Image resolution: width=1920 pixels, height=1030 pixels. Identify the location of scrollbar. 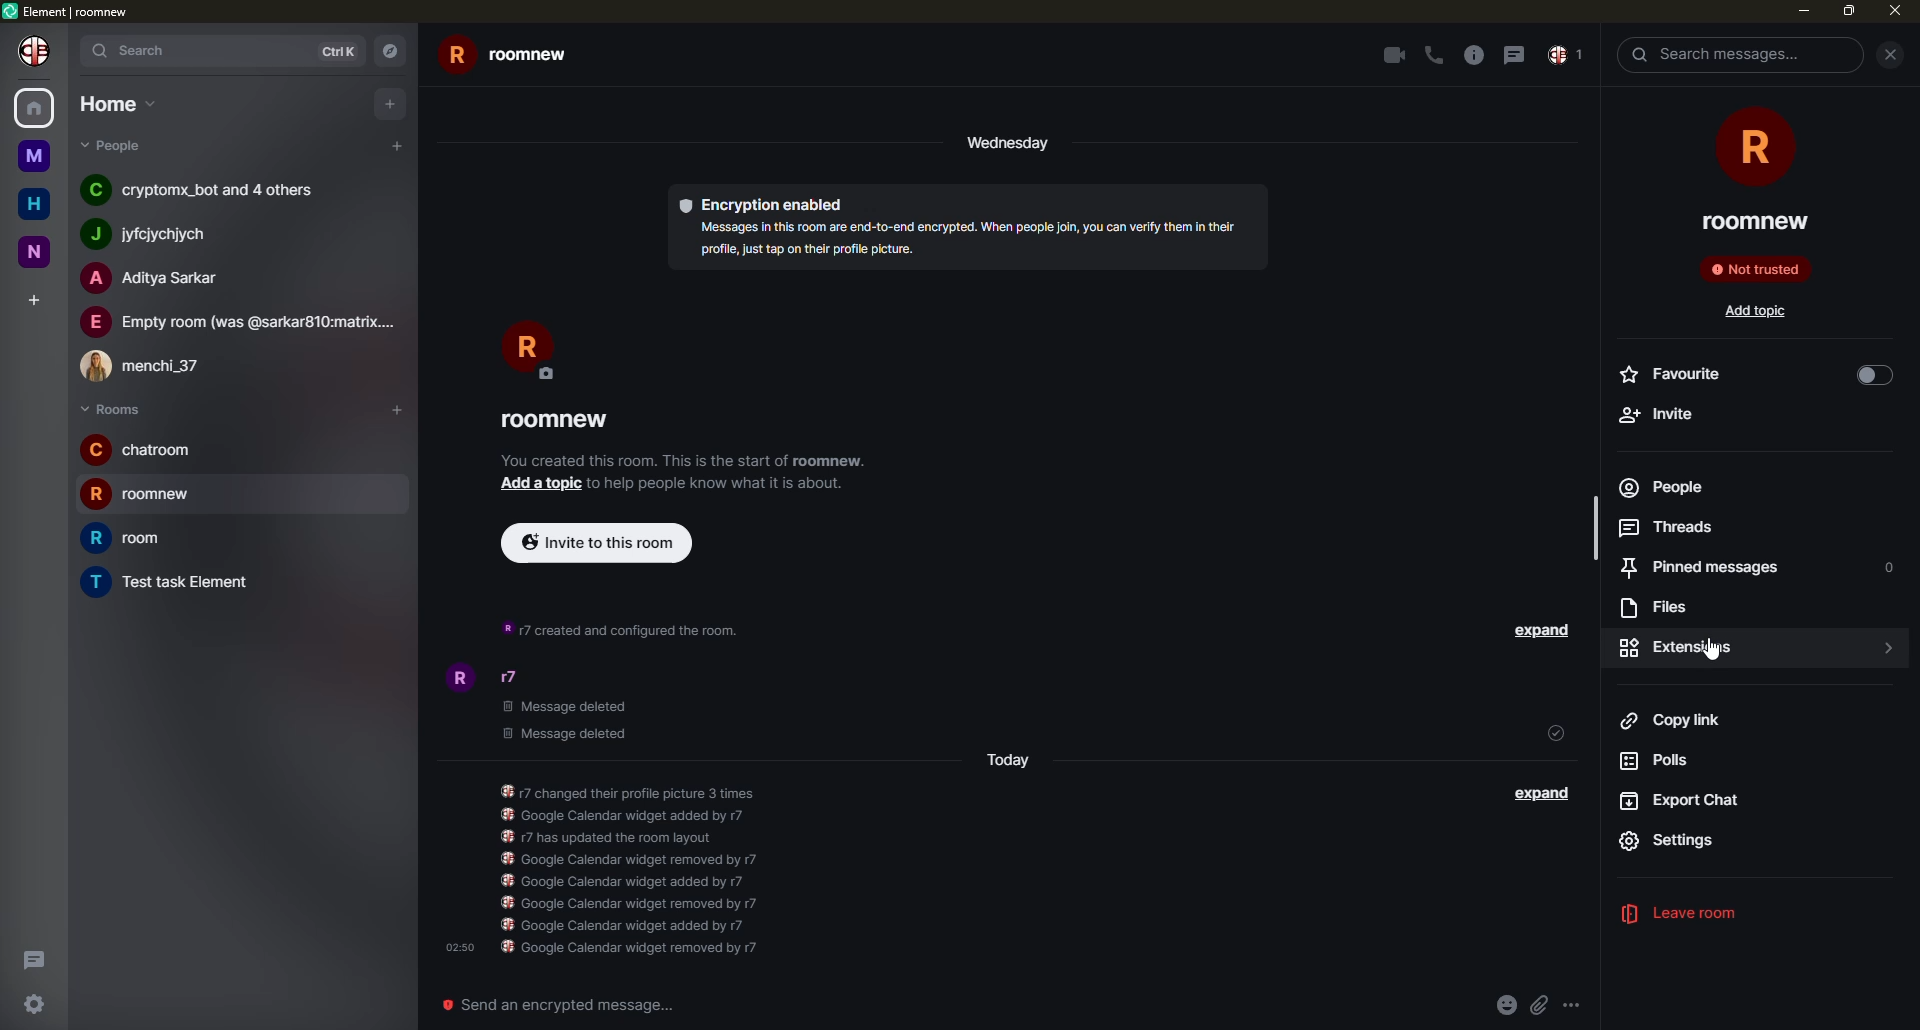
(1587, 527).